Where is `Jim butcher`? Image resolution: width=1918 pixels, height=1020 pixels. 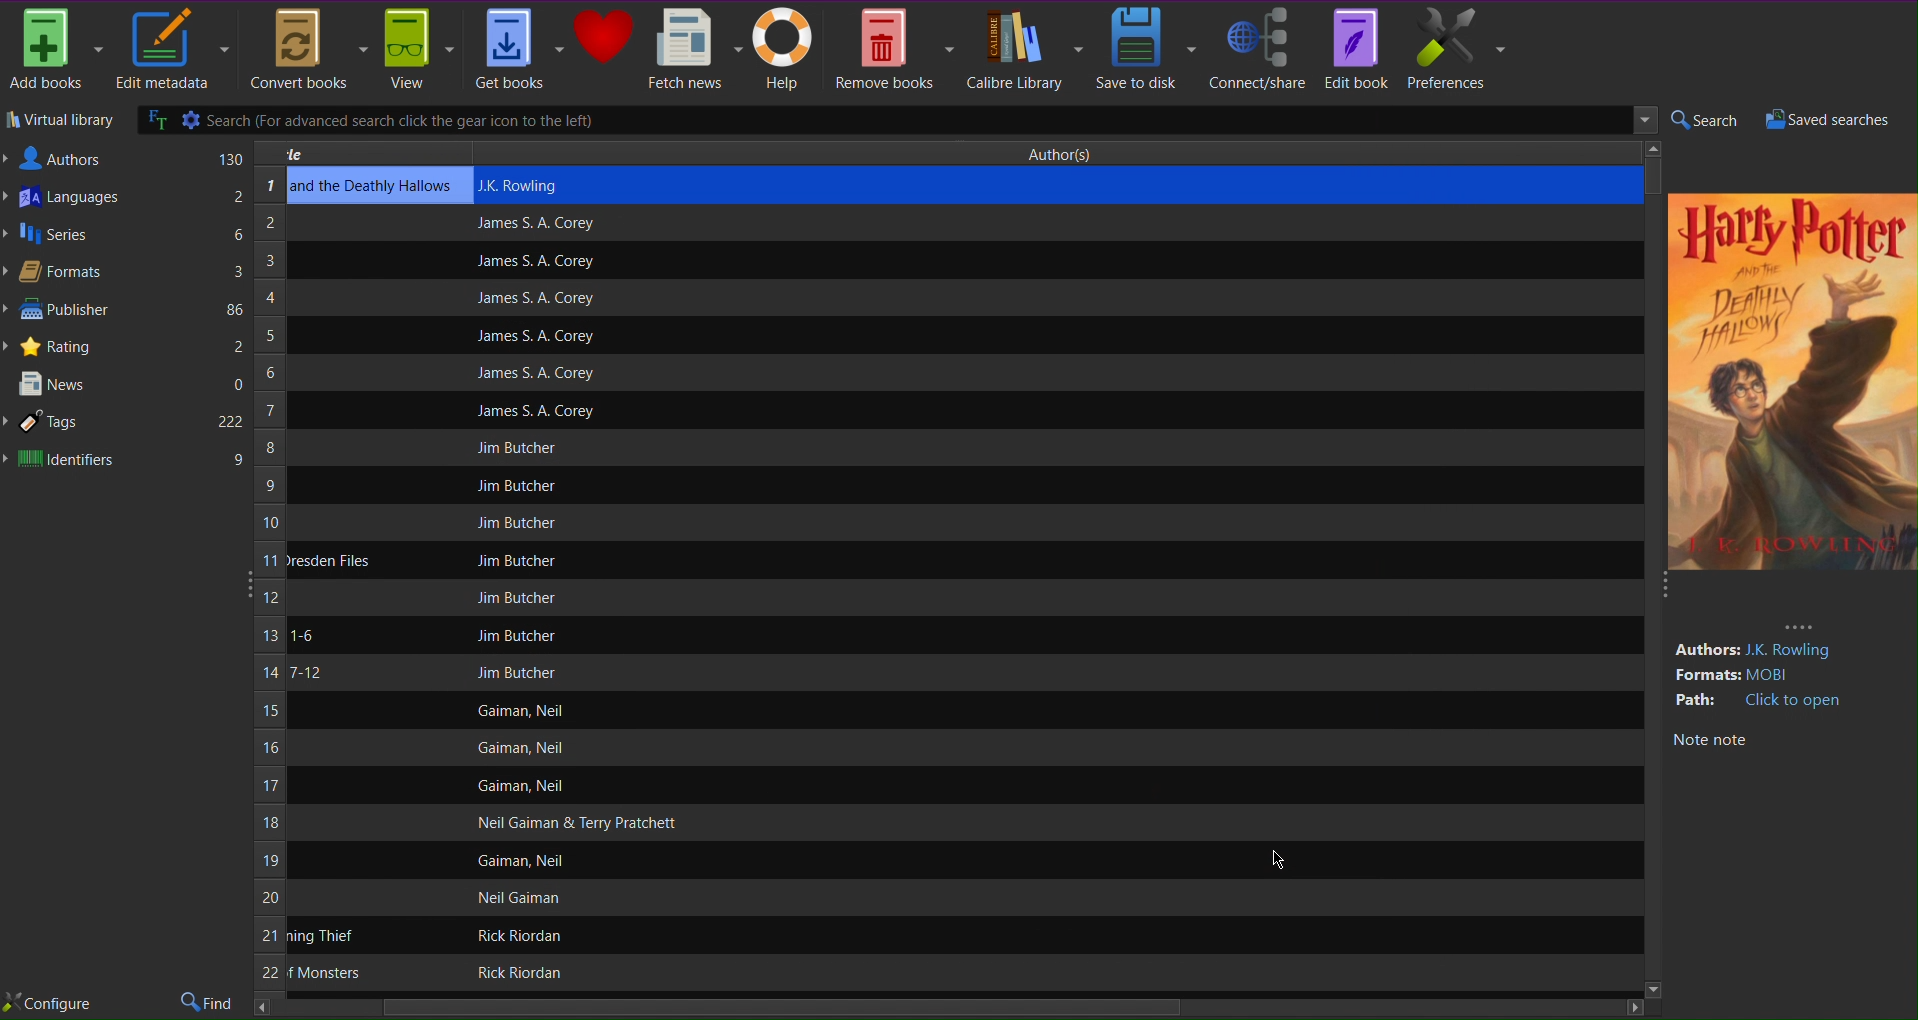 Jim butcher is located at coordinates (521, 447).